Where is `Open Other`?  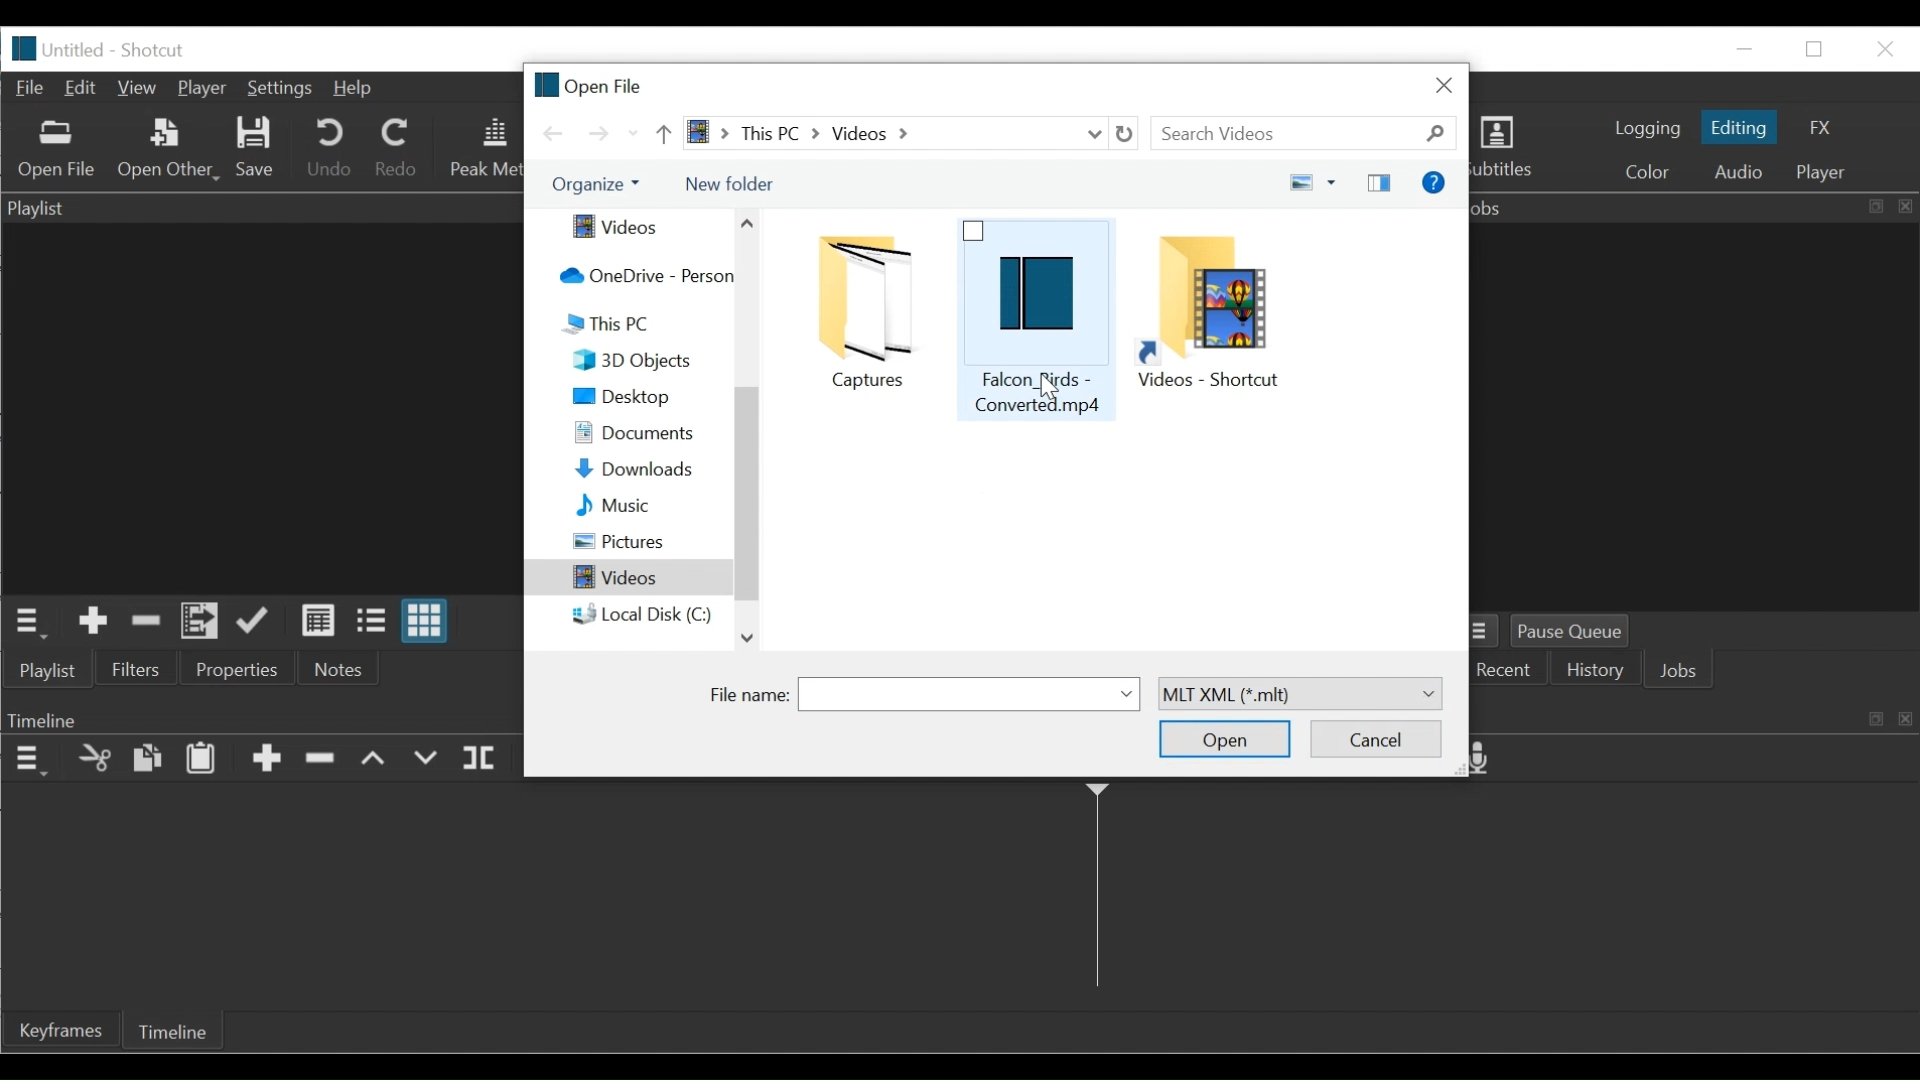 Open Other is located at coordinates (165, 148).